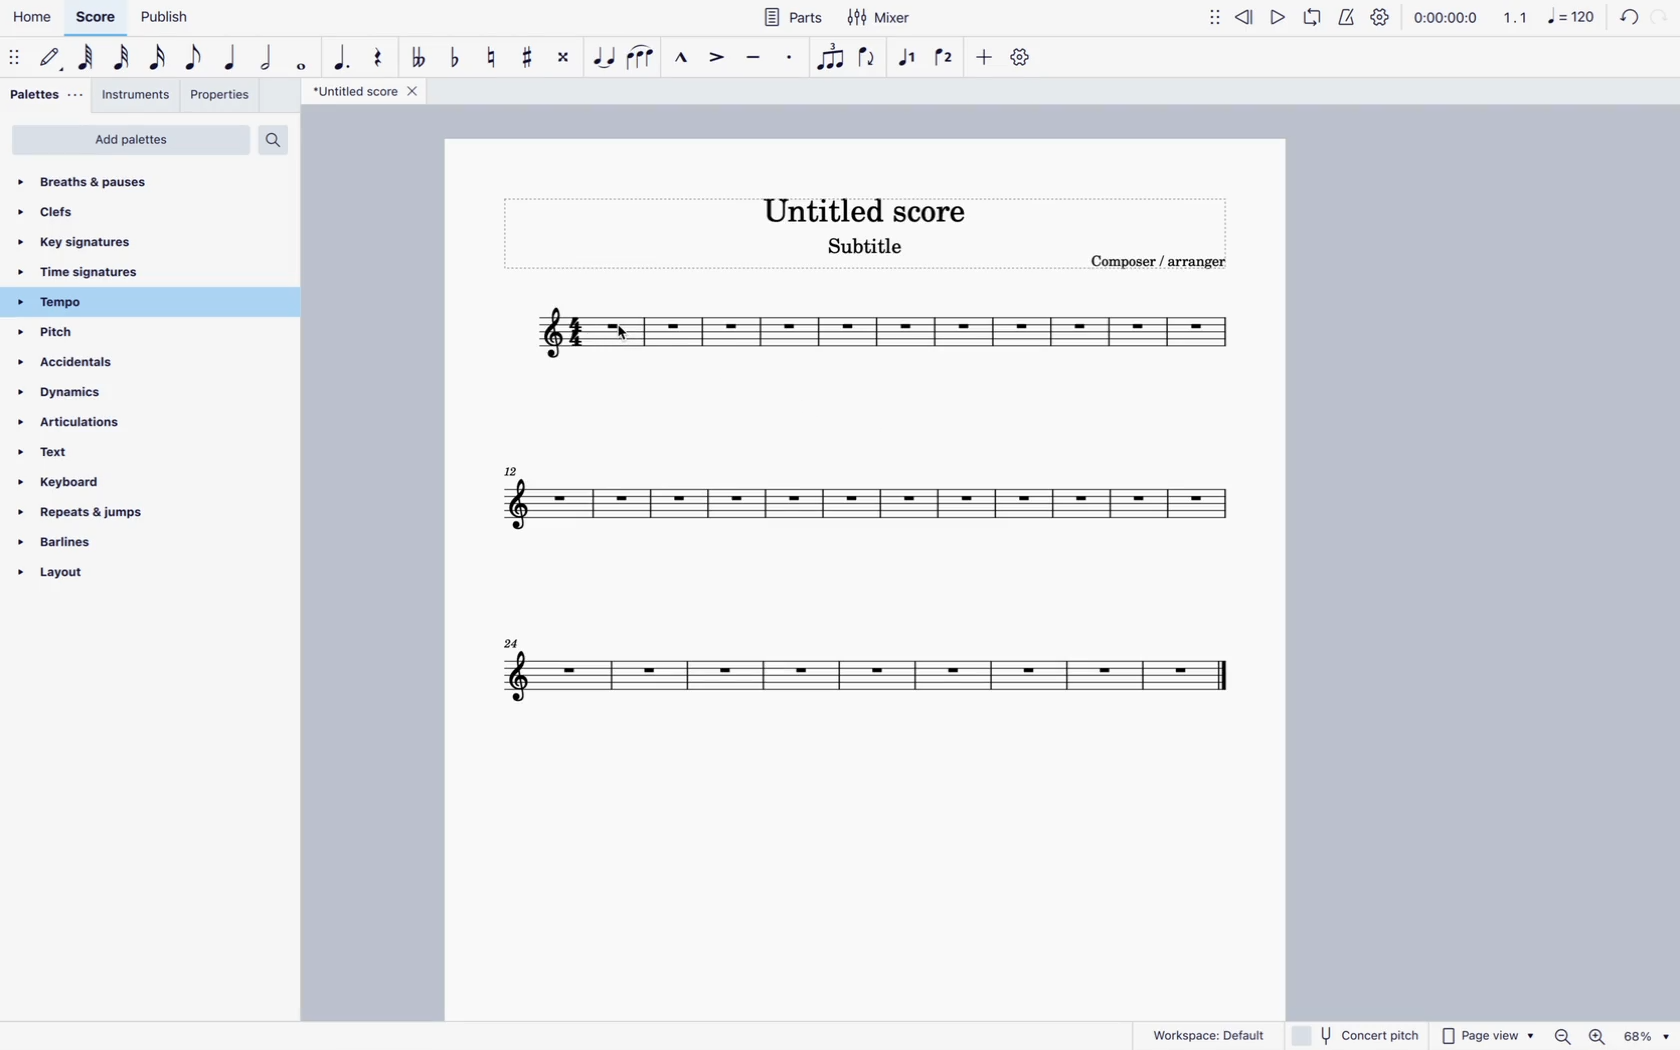 The image size is (1680, 1050). Describe the element at coordinates (231, 58) in the screenshot. I see `quarter note` at that location.